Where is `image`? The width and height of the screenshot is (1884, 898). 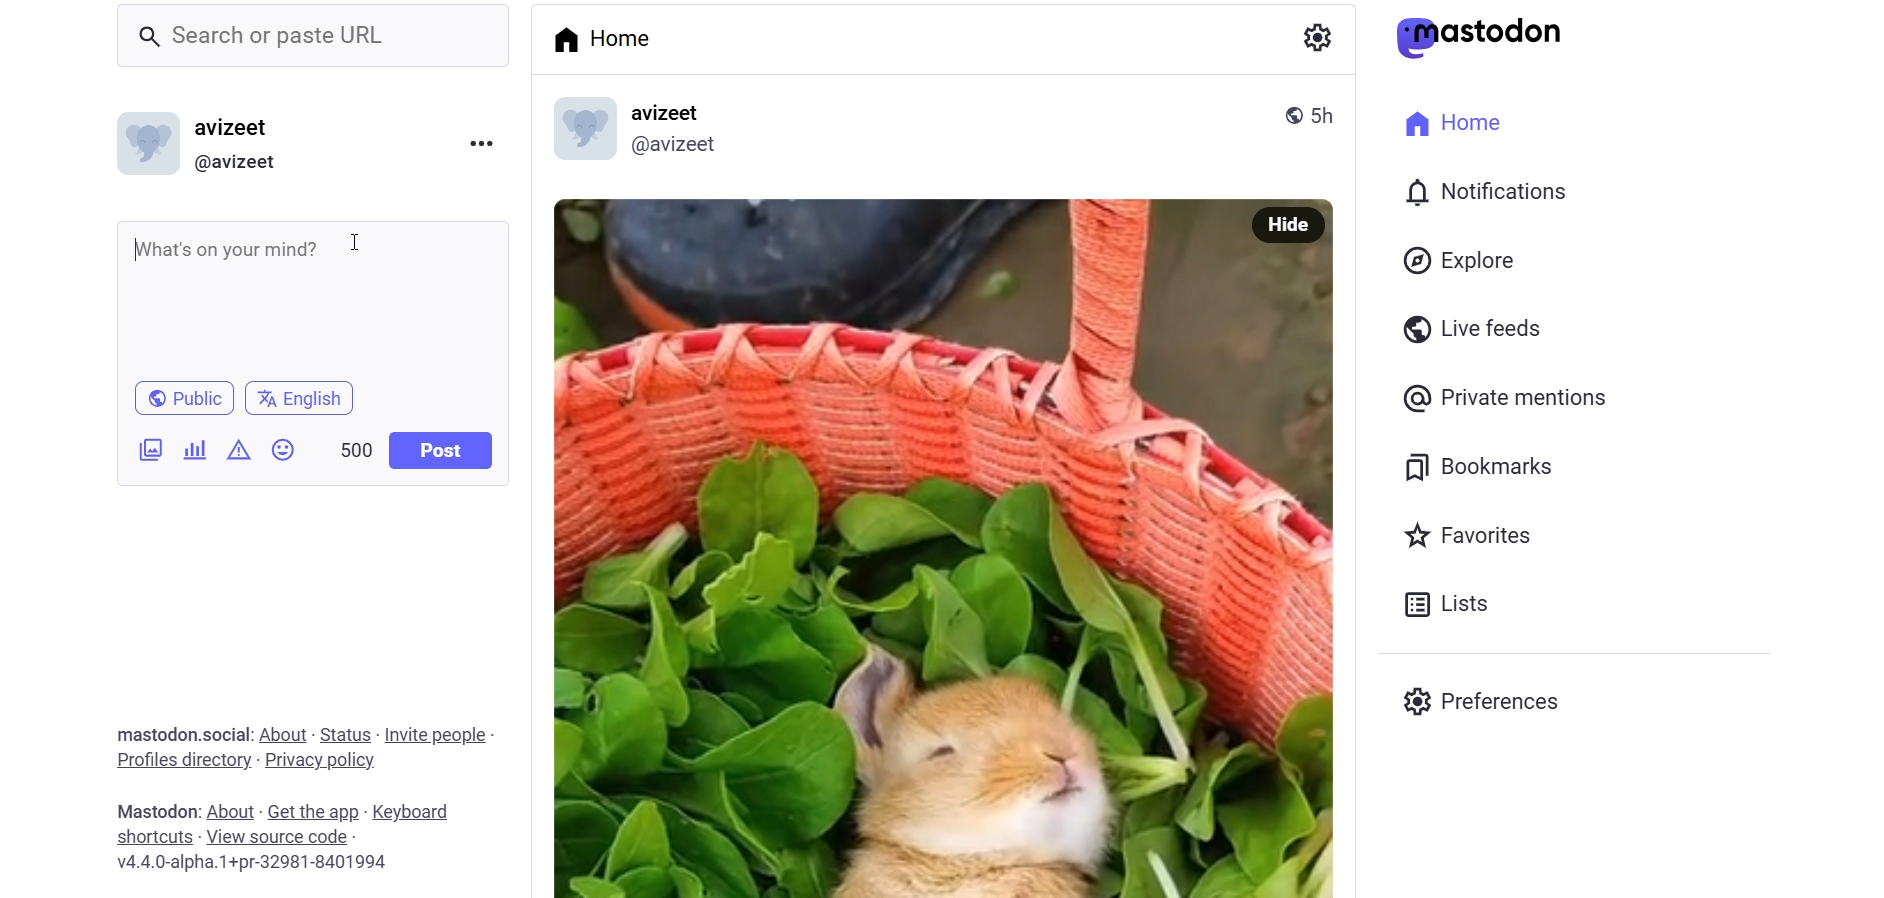 image is located at coordinates (891, 545).